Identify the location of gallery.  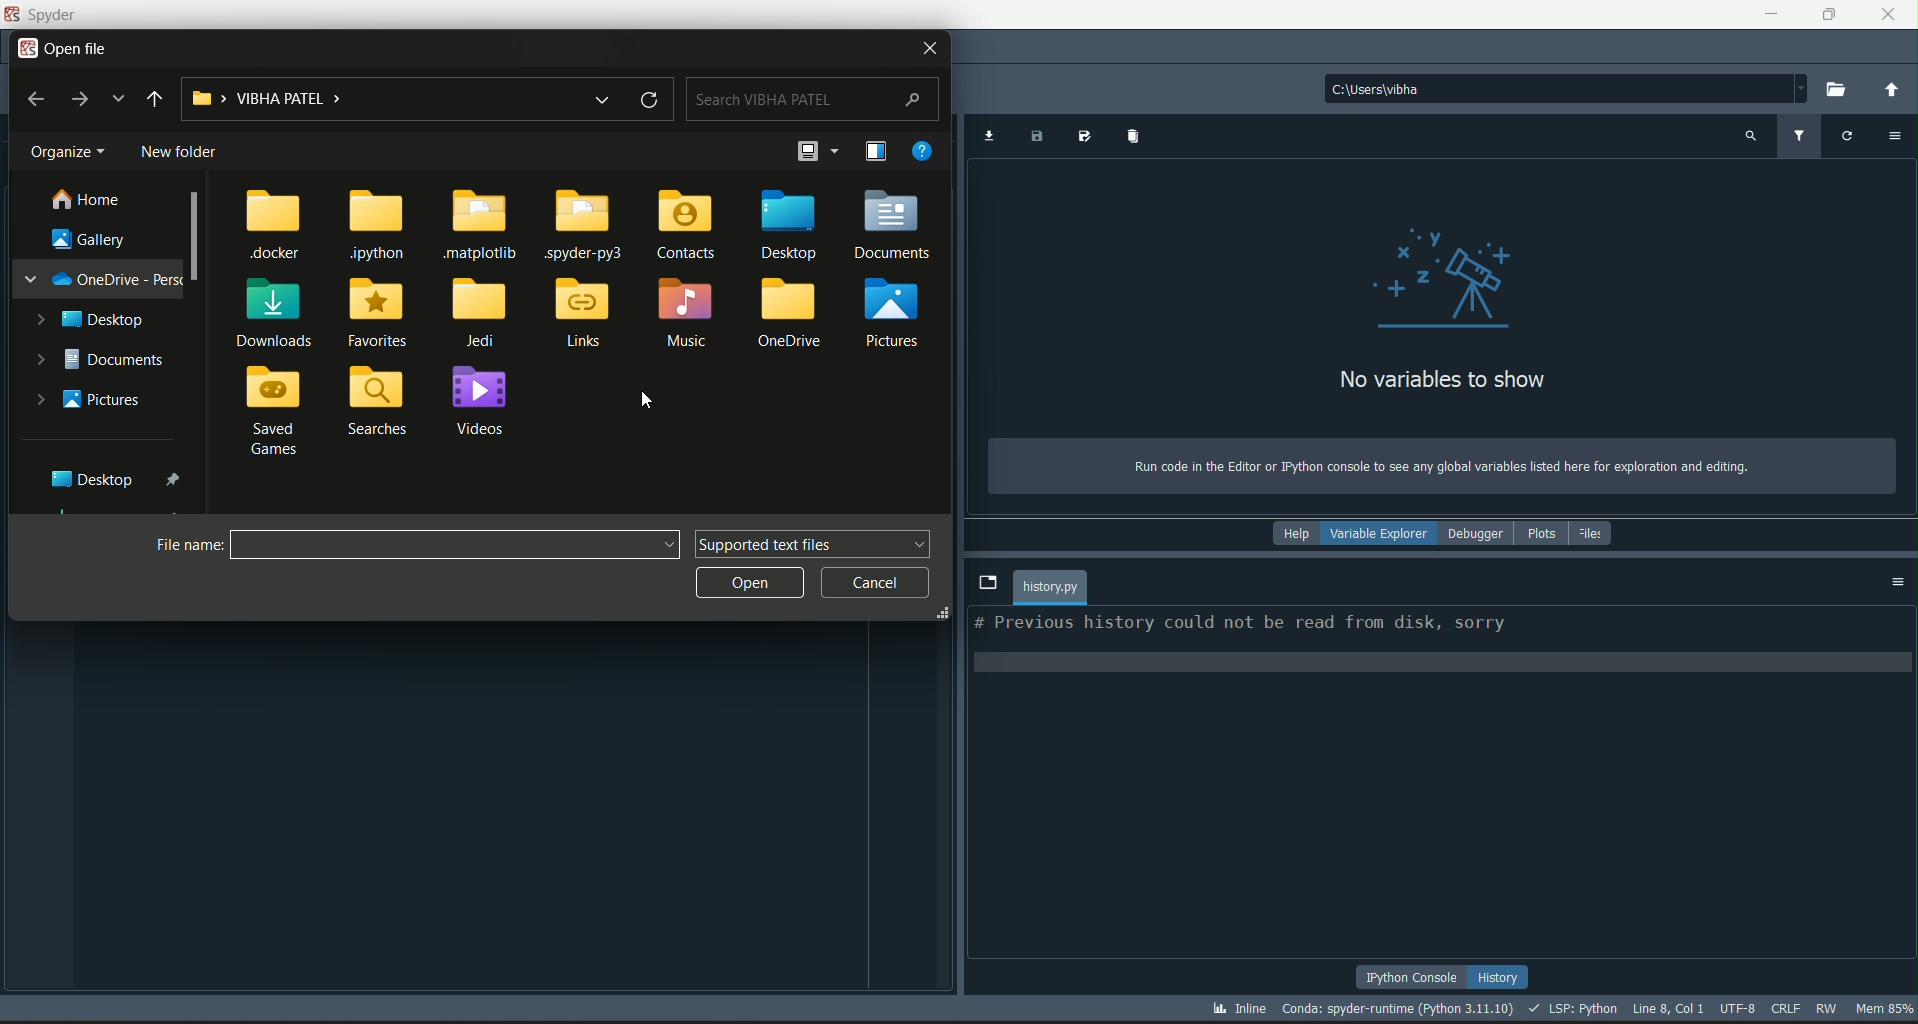
(92, 240).